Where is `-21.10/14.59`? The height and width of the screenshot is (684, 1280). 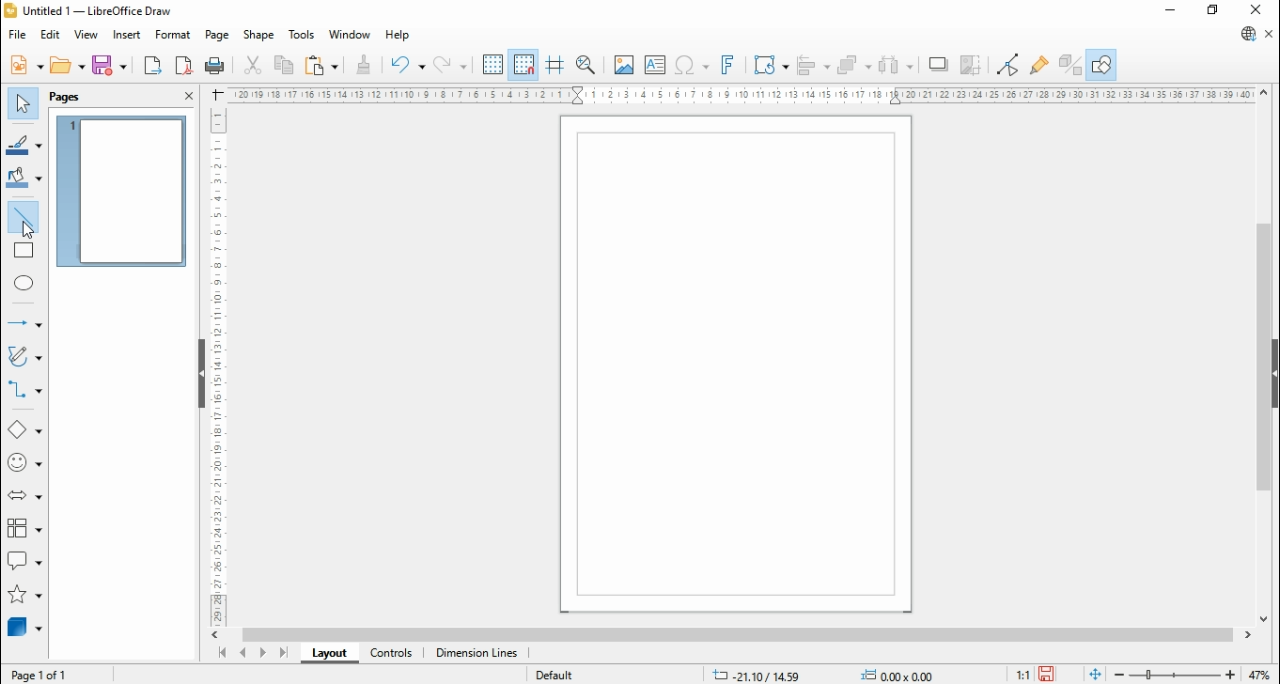
-21.10/14.59 is located at coordinates (763, 675).